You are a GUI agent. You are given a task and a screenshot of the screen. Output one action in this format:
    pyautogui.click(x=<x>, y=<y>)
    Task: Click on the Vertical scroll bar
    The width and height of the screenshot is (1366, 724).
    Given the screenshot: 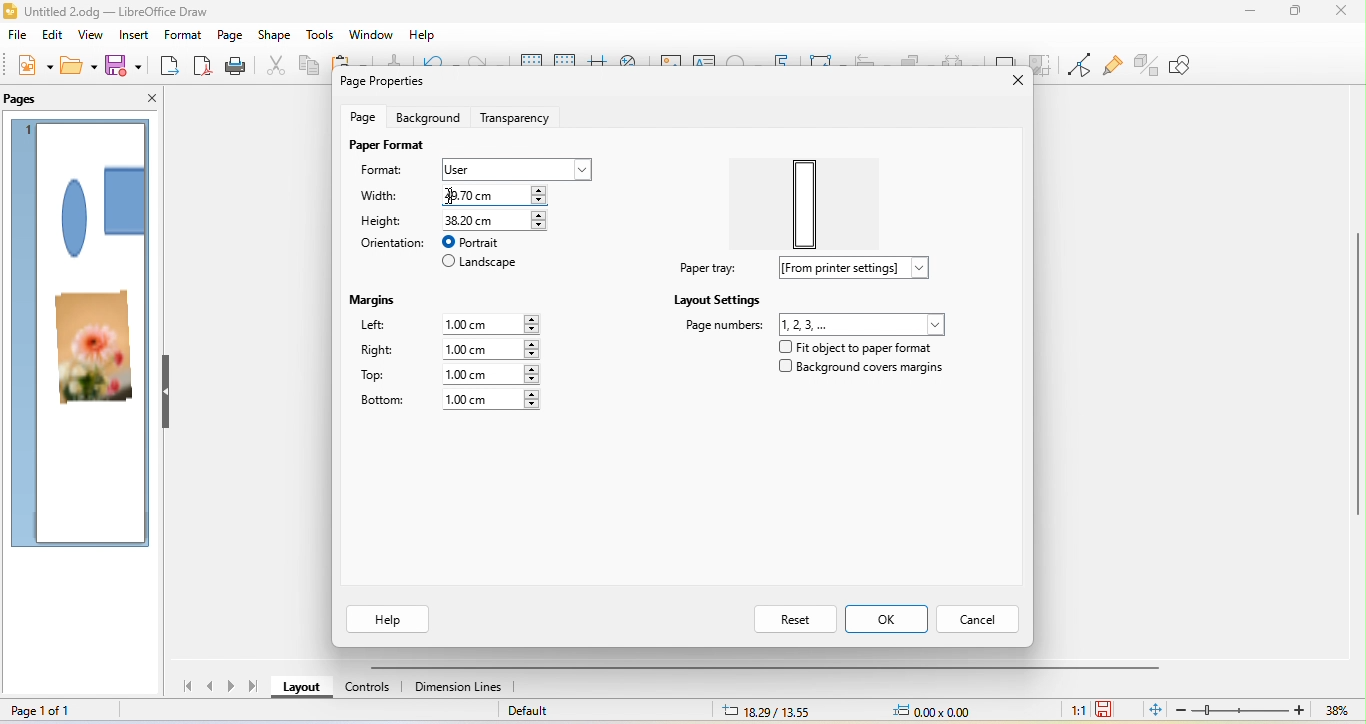 What is the action you would take?
    pyautogui.click(x=1356, y=384)
    